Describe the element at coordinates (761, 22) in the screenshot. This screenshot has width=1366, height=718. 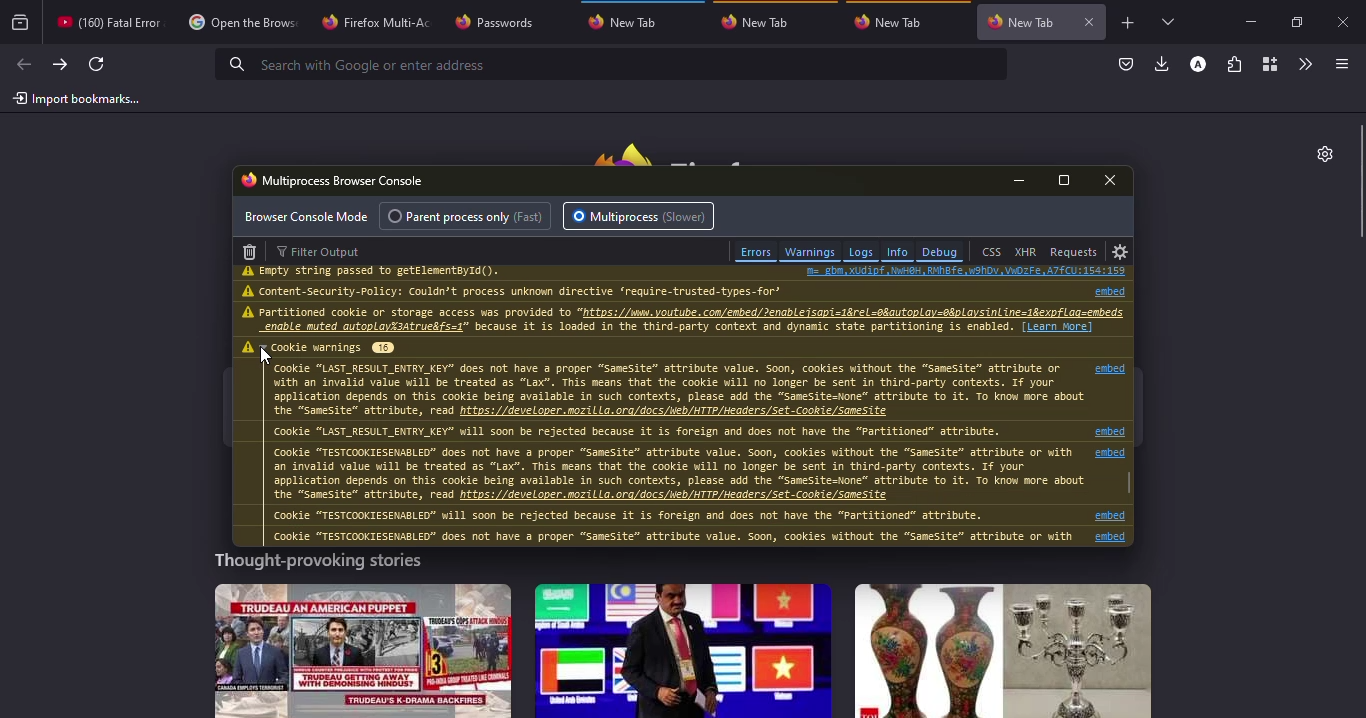
I see `tab` at that location.